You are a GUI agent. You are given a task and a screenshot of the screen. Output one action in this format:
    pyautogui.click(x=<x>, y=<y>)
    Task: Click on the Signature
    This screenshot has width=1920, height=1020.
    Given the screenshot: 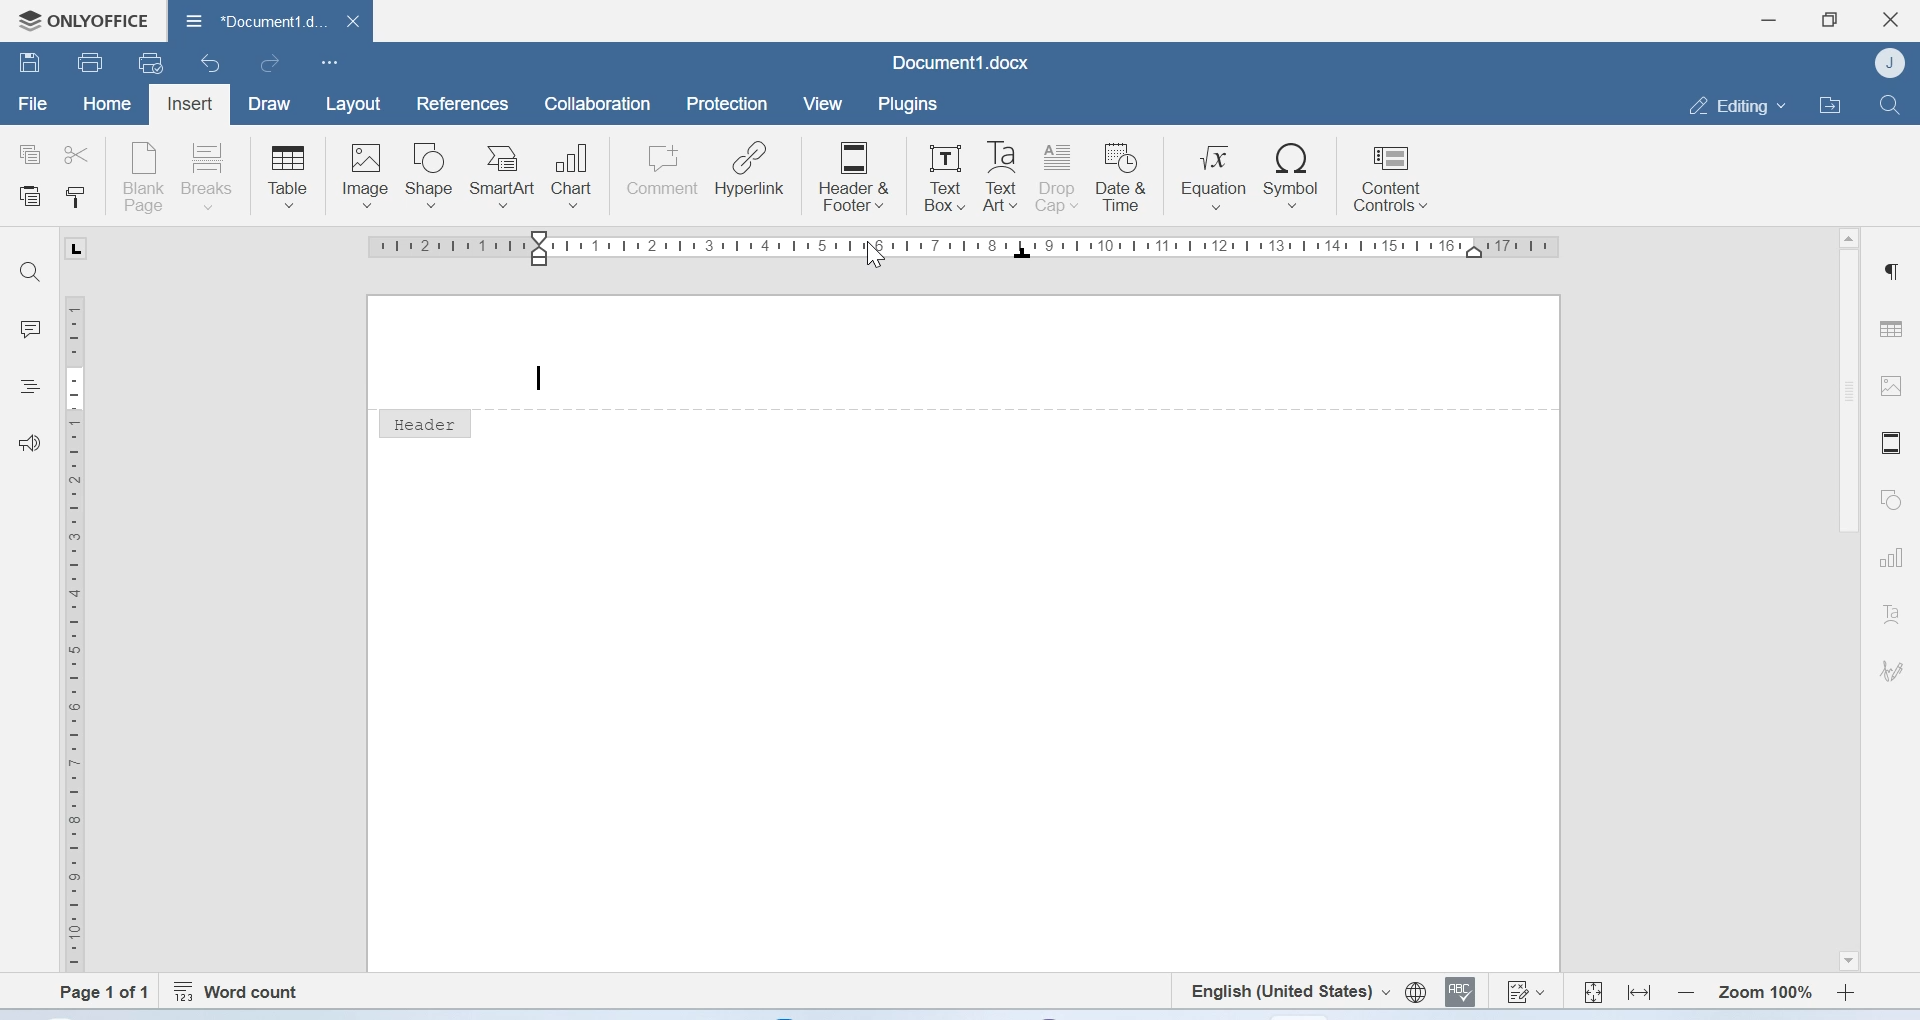 What is the action you would take?
    pyautogui.click(x=1890, y=668)
    